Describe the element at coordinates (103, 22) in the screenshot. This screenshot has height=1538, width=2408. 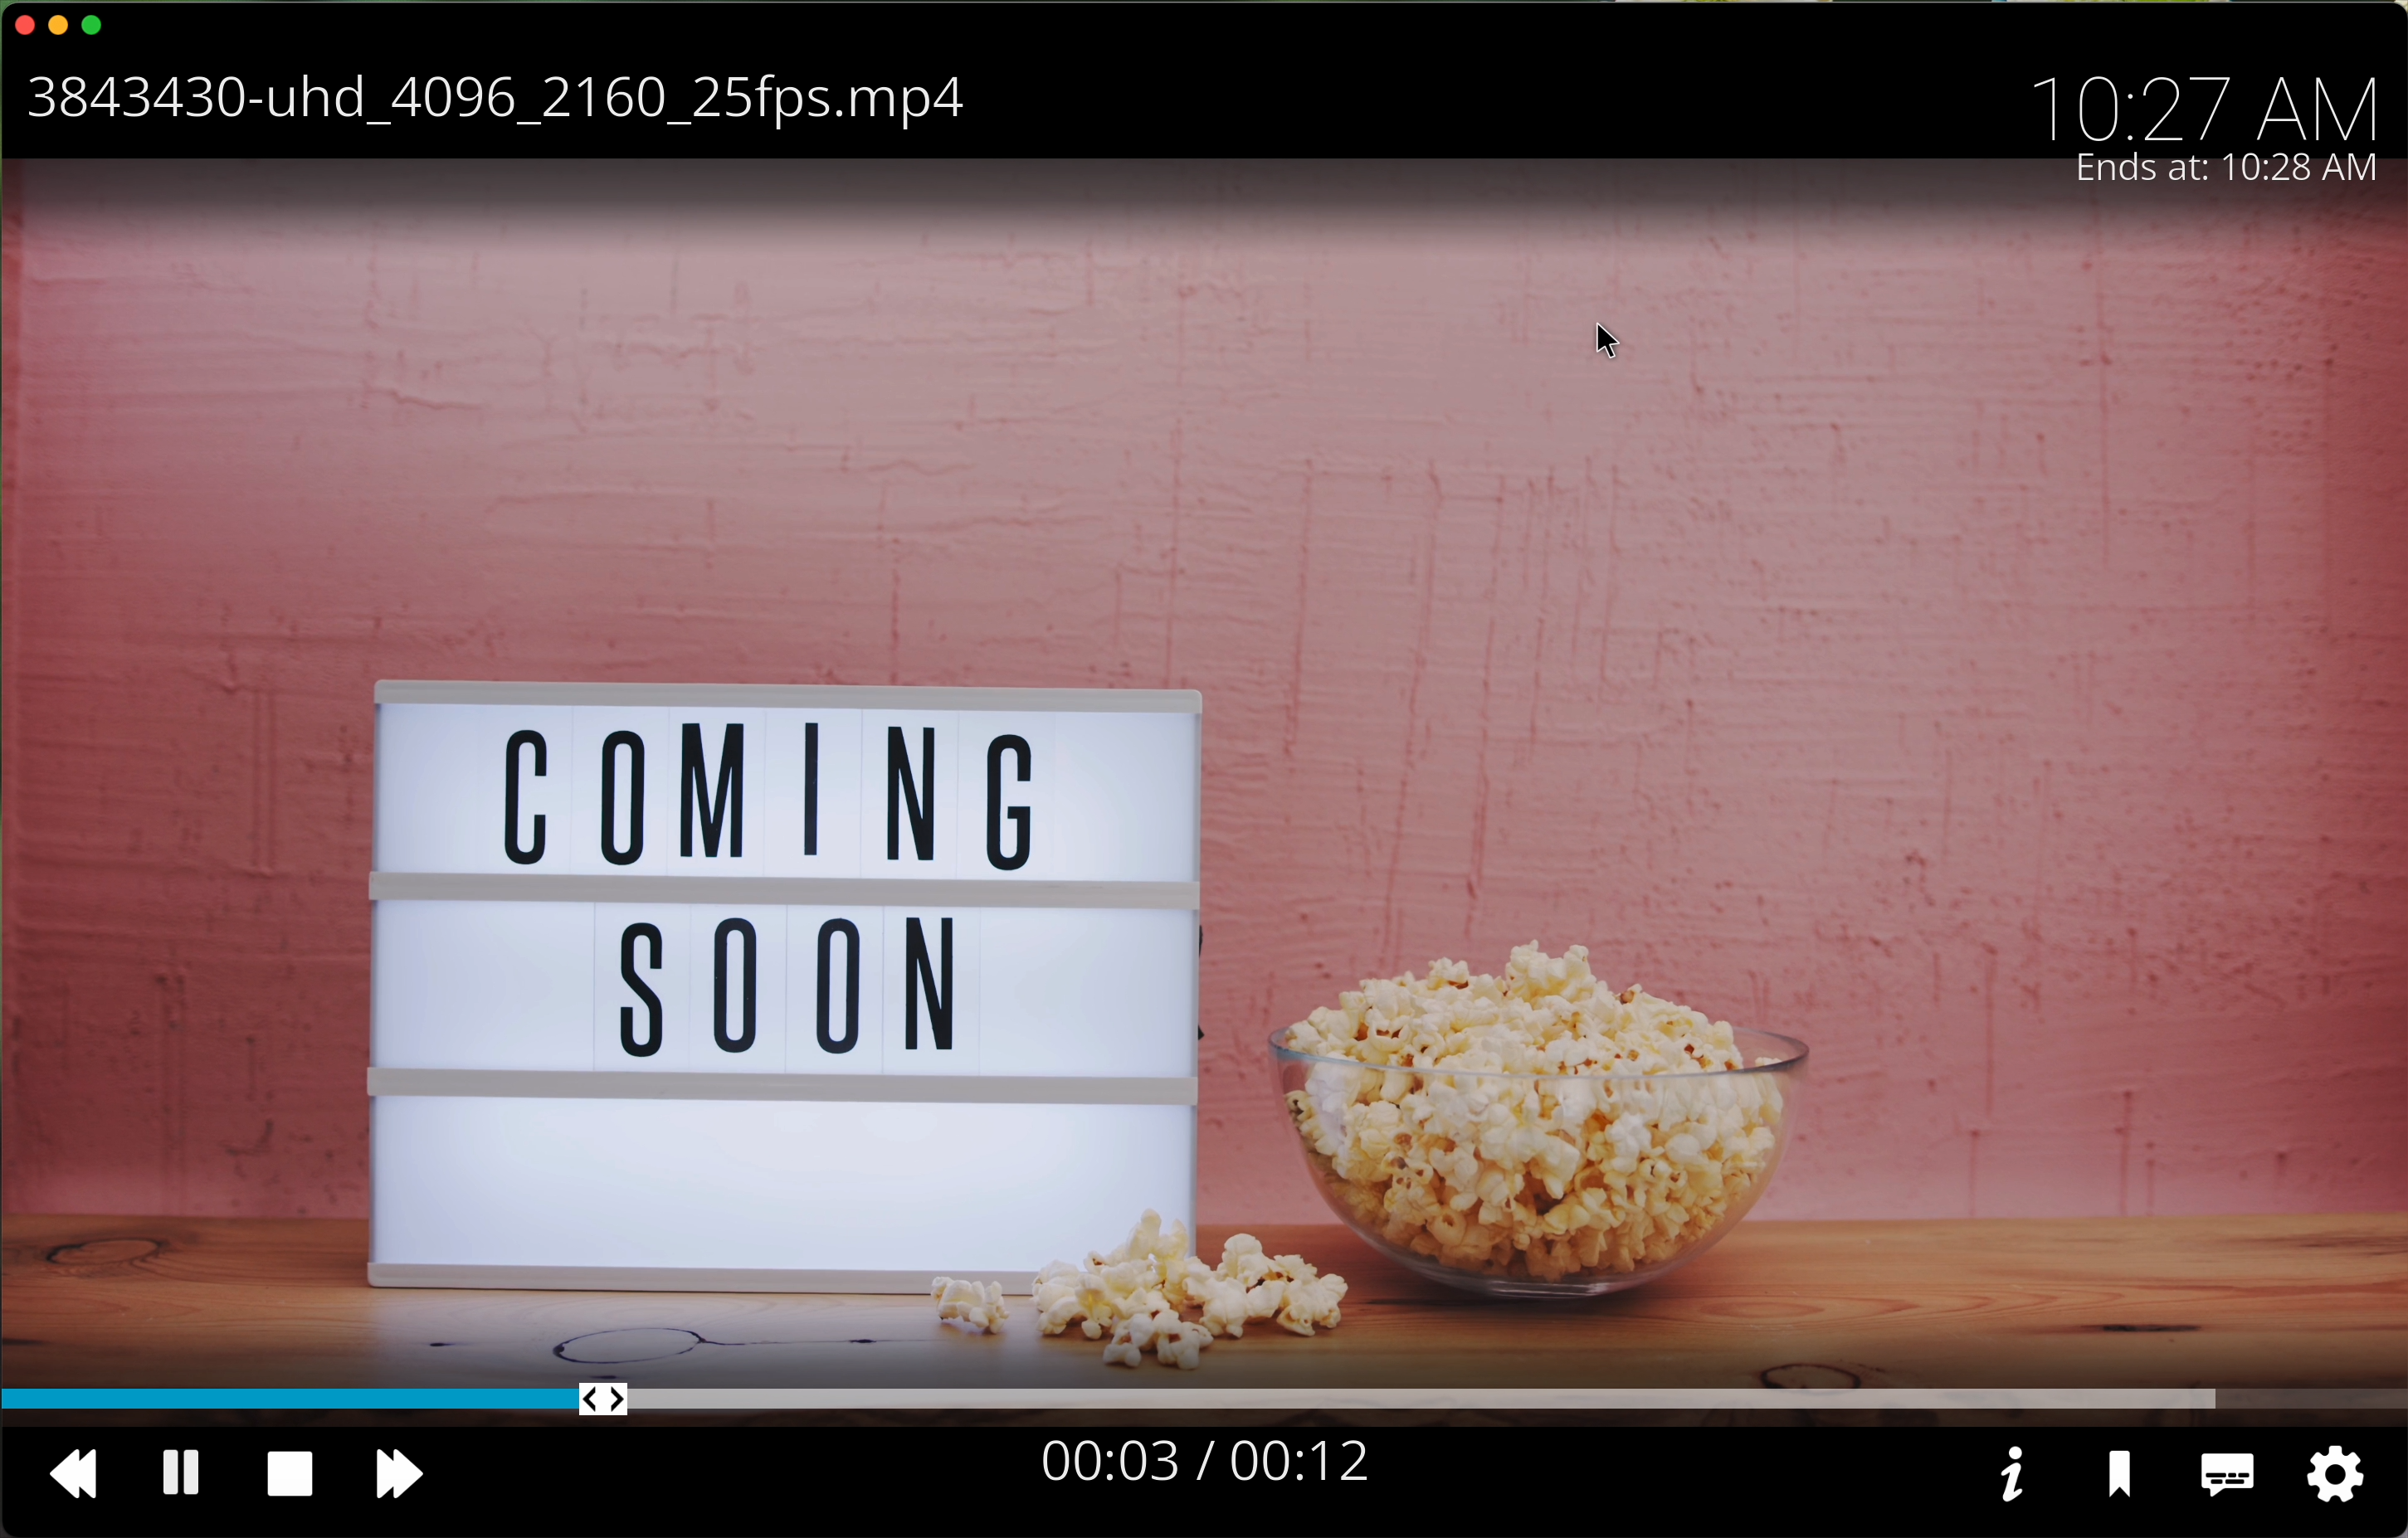
I see `maximise` at that location.